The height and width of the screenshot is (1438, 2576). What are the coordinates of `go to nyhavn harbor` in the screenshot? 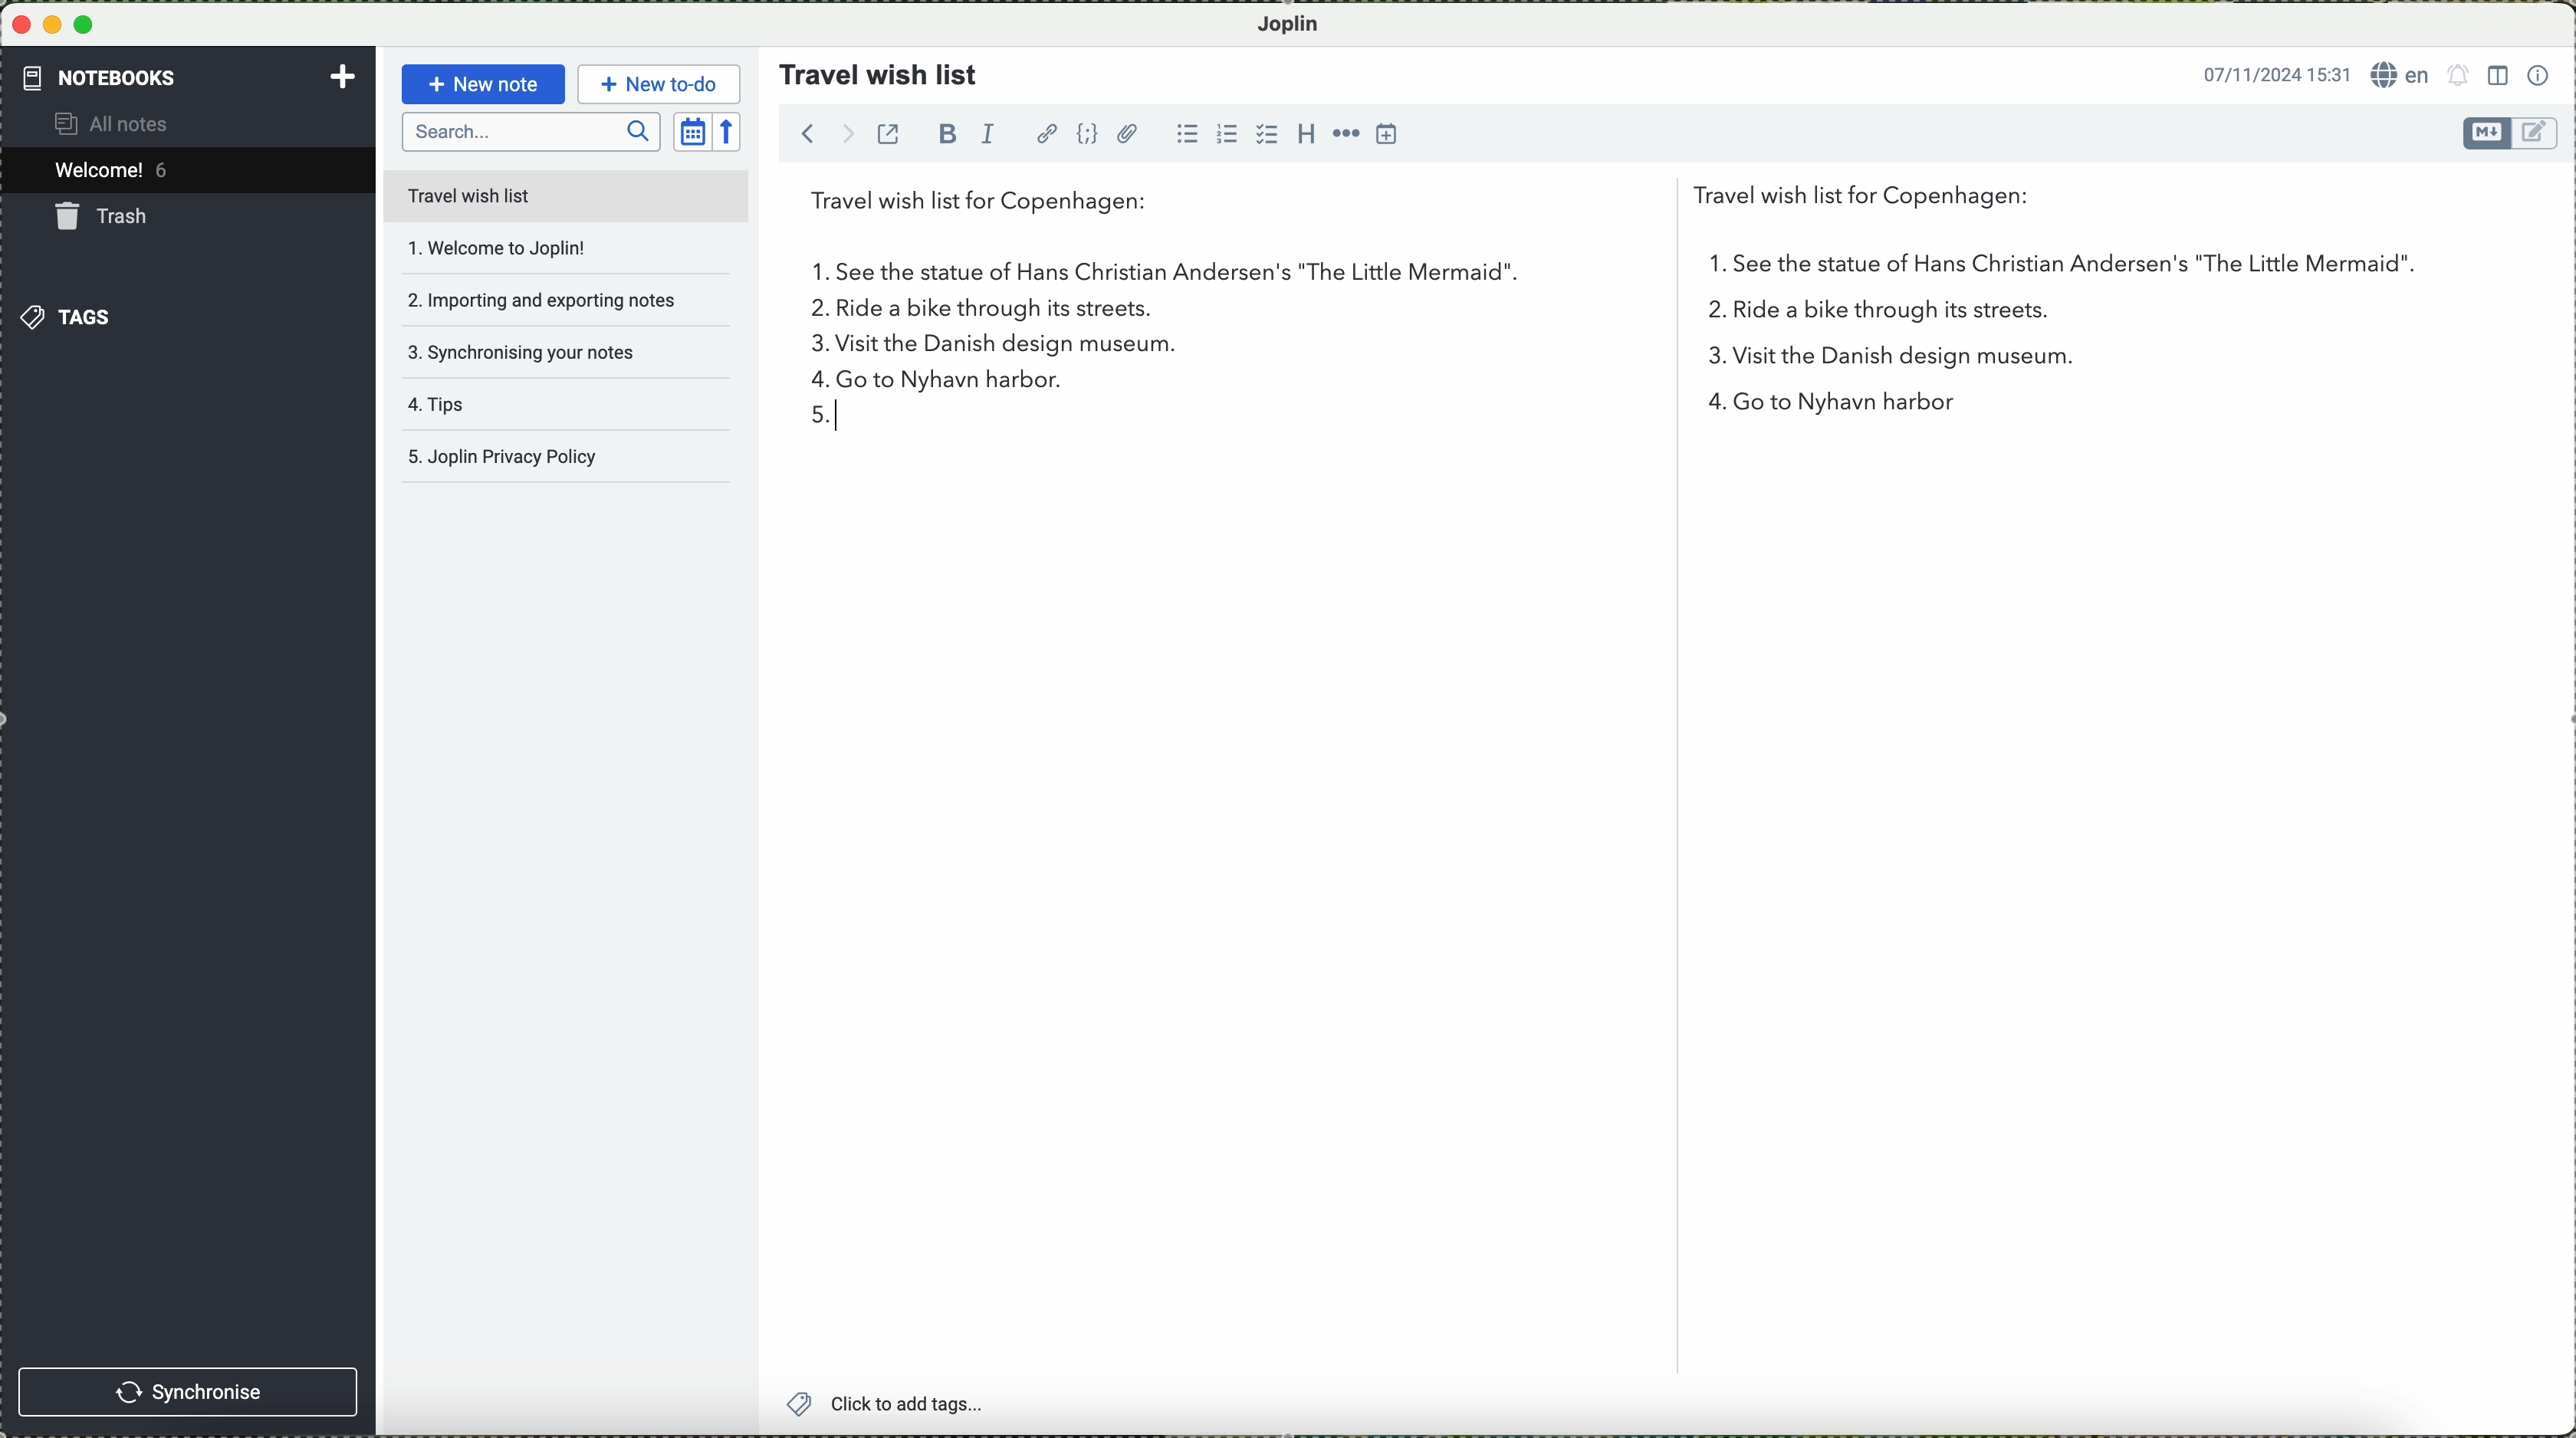 It's located at (1430, 383).